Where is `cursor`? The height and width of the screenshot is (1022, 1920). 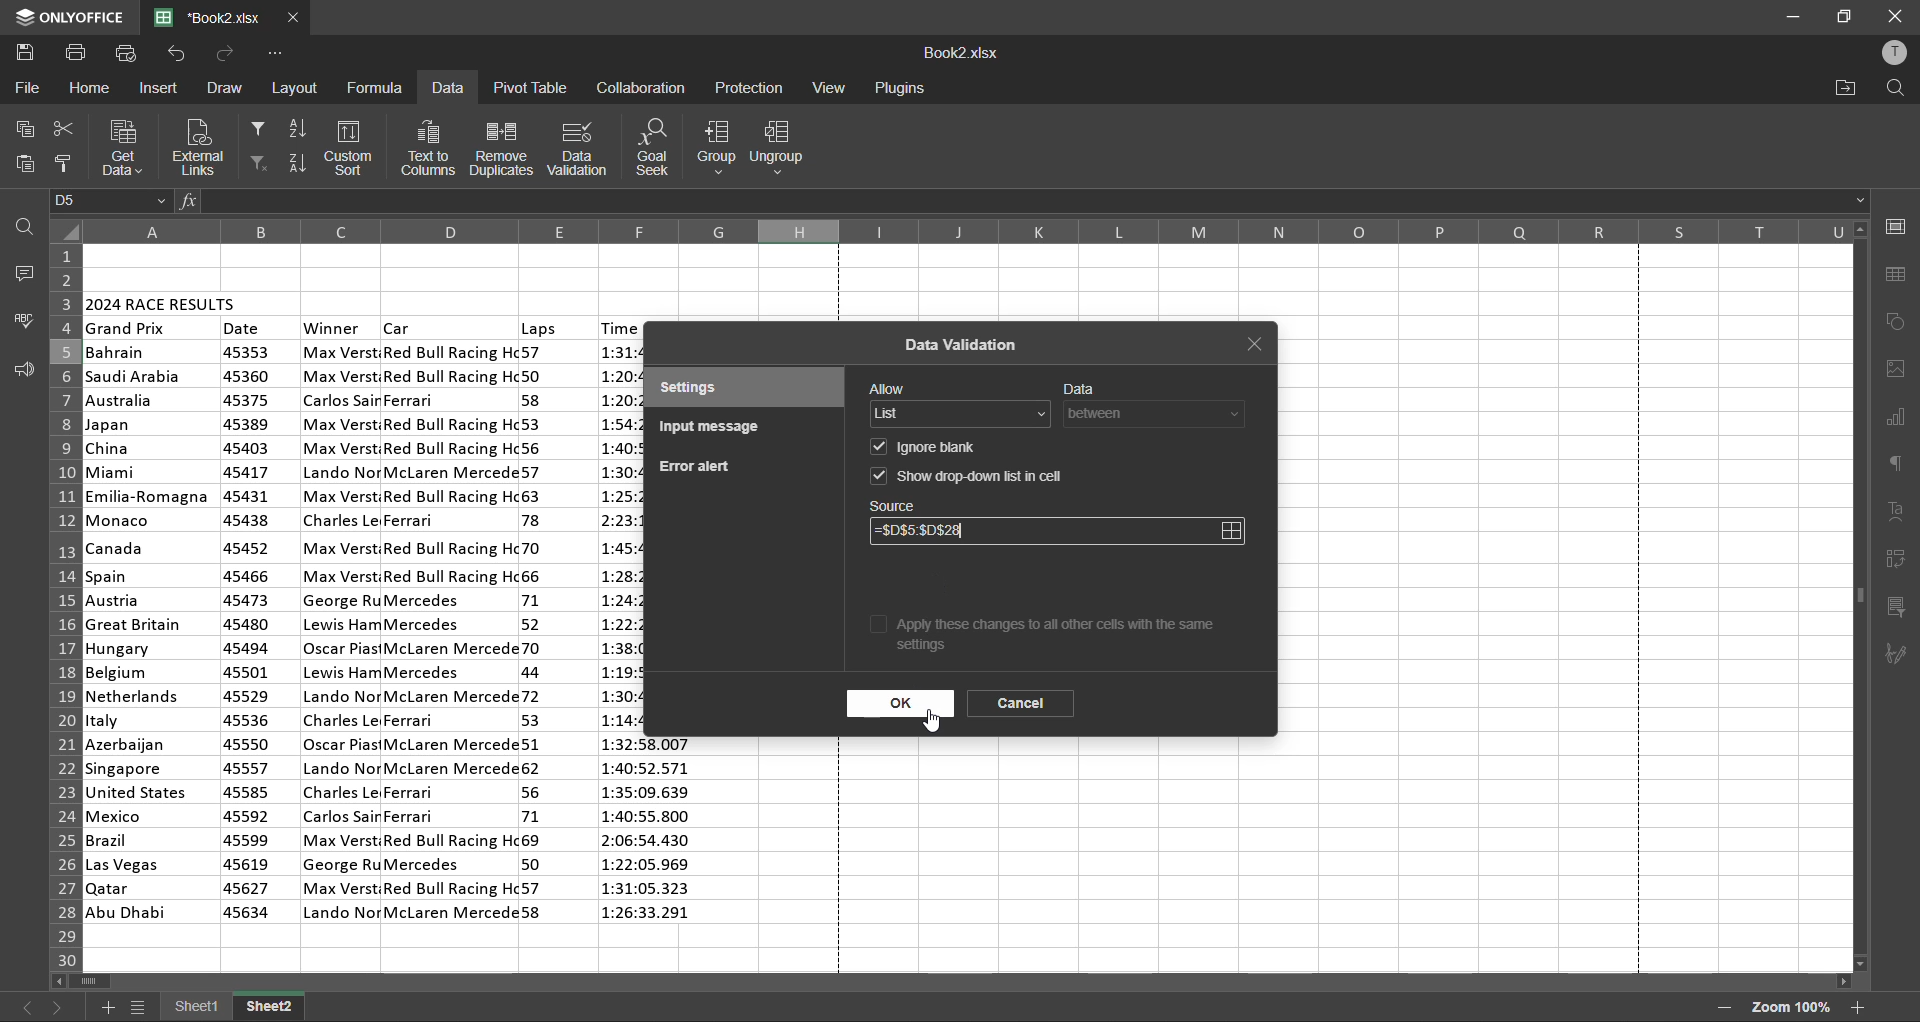
cursor is located at coordinates (930, 728).